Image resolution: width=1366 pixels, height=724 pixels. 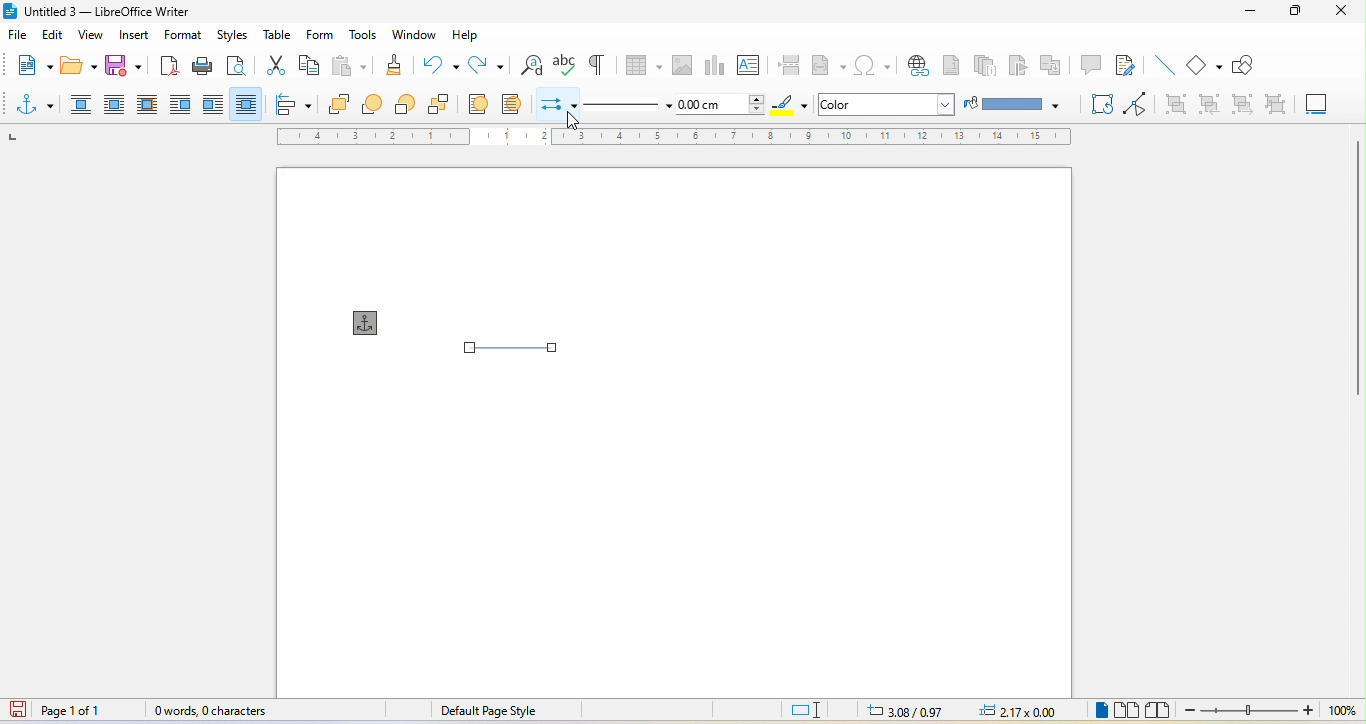 I want to click on zoom, so click(x=1274, y=711).